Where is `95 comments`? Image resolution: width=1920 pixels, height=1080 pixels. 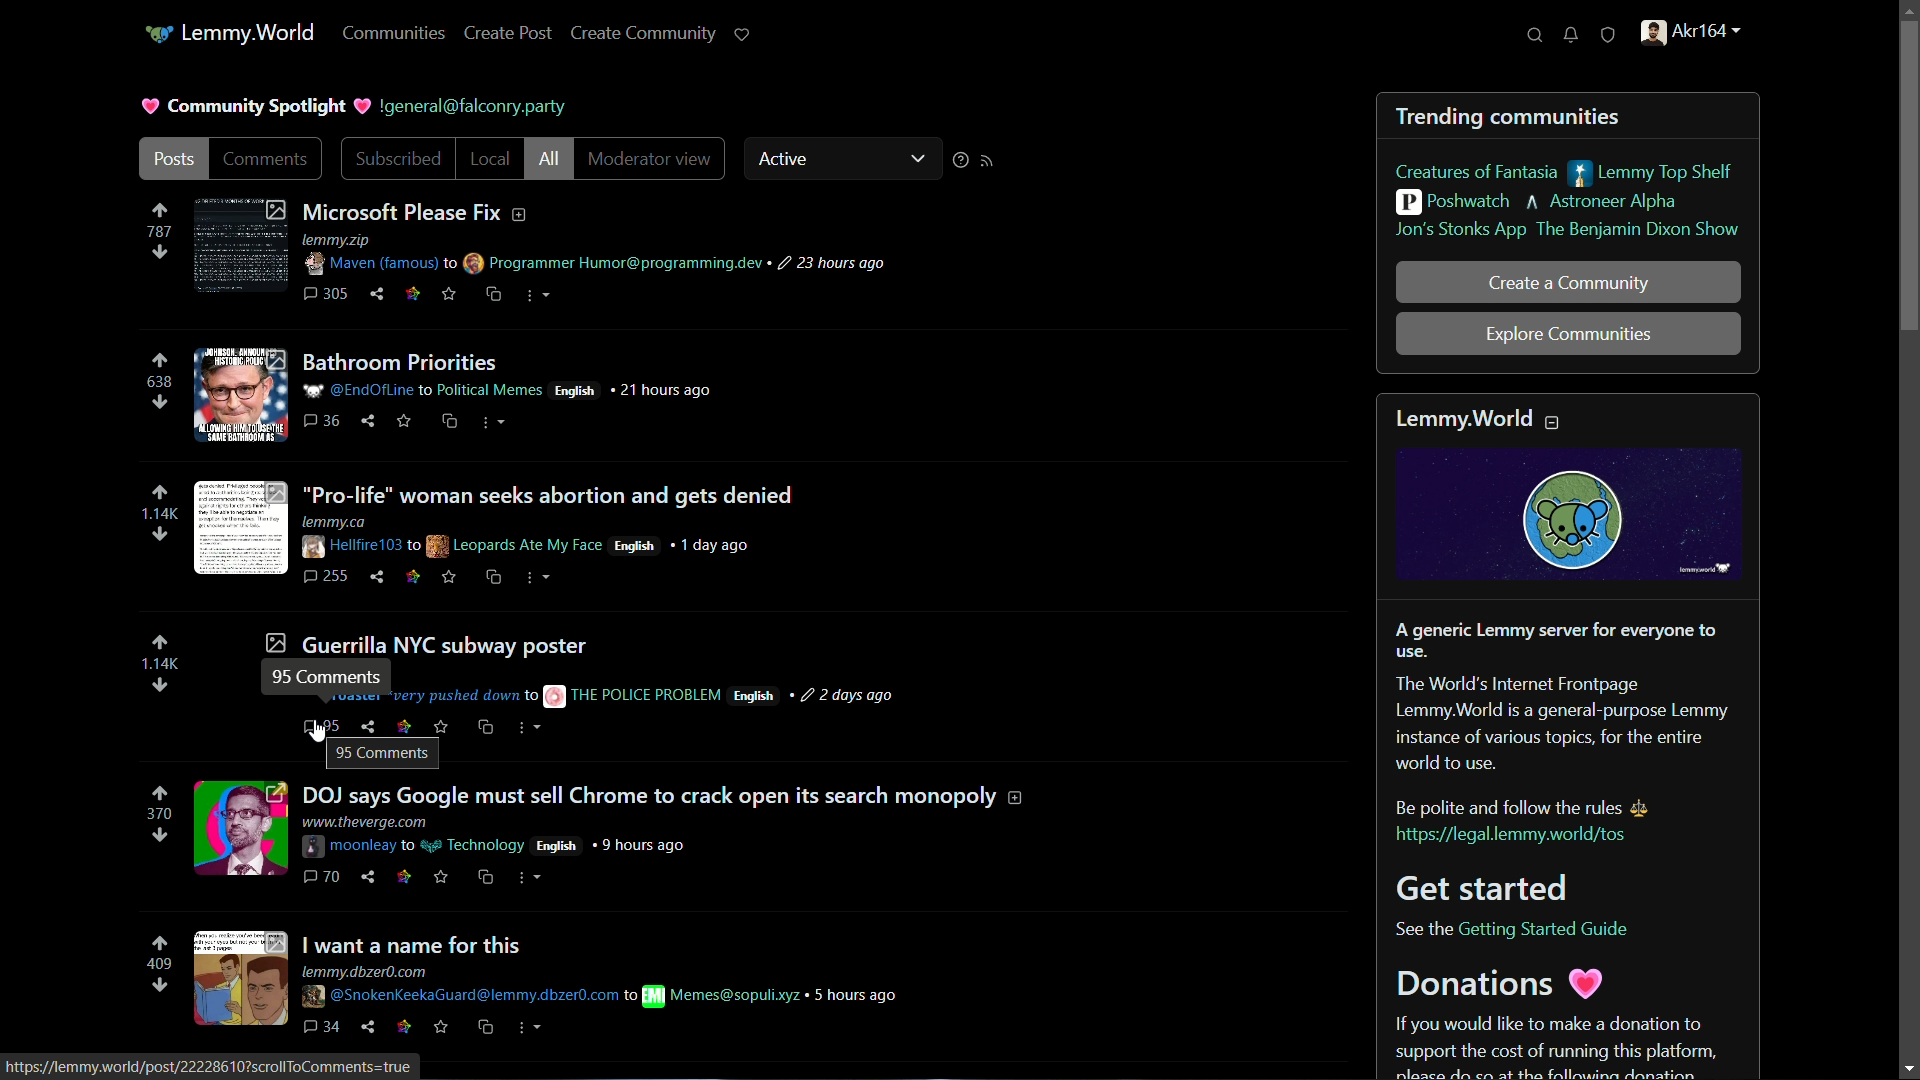 95 comments is located at coordinates (322, 730).